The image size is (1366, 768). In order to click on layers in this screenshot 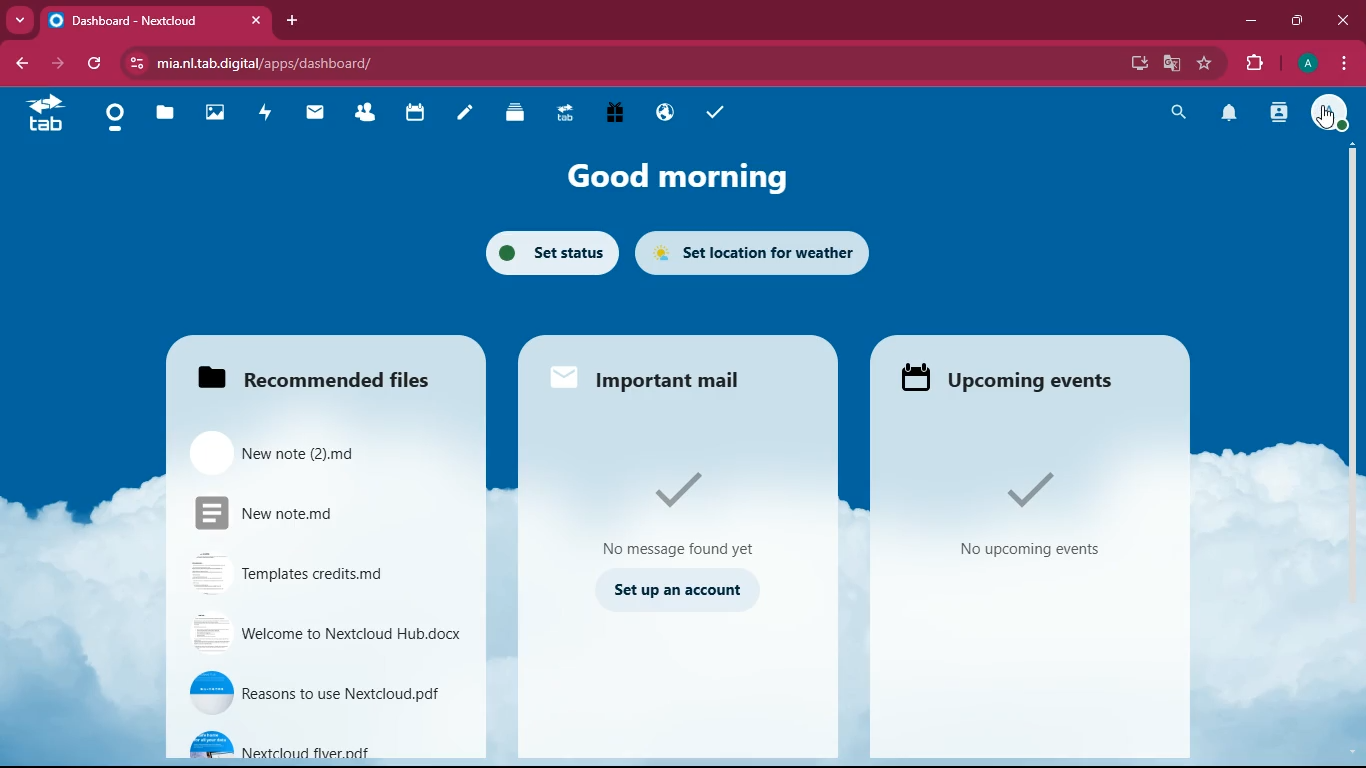, I will do `click(514, 113)`.